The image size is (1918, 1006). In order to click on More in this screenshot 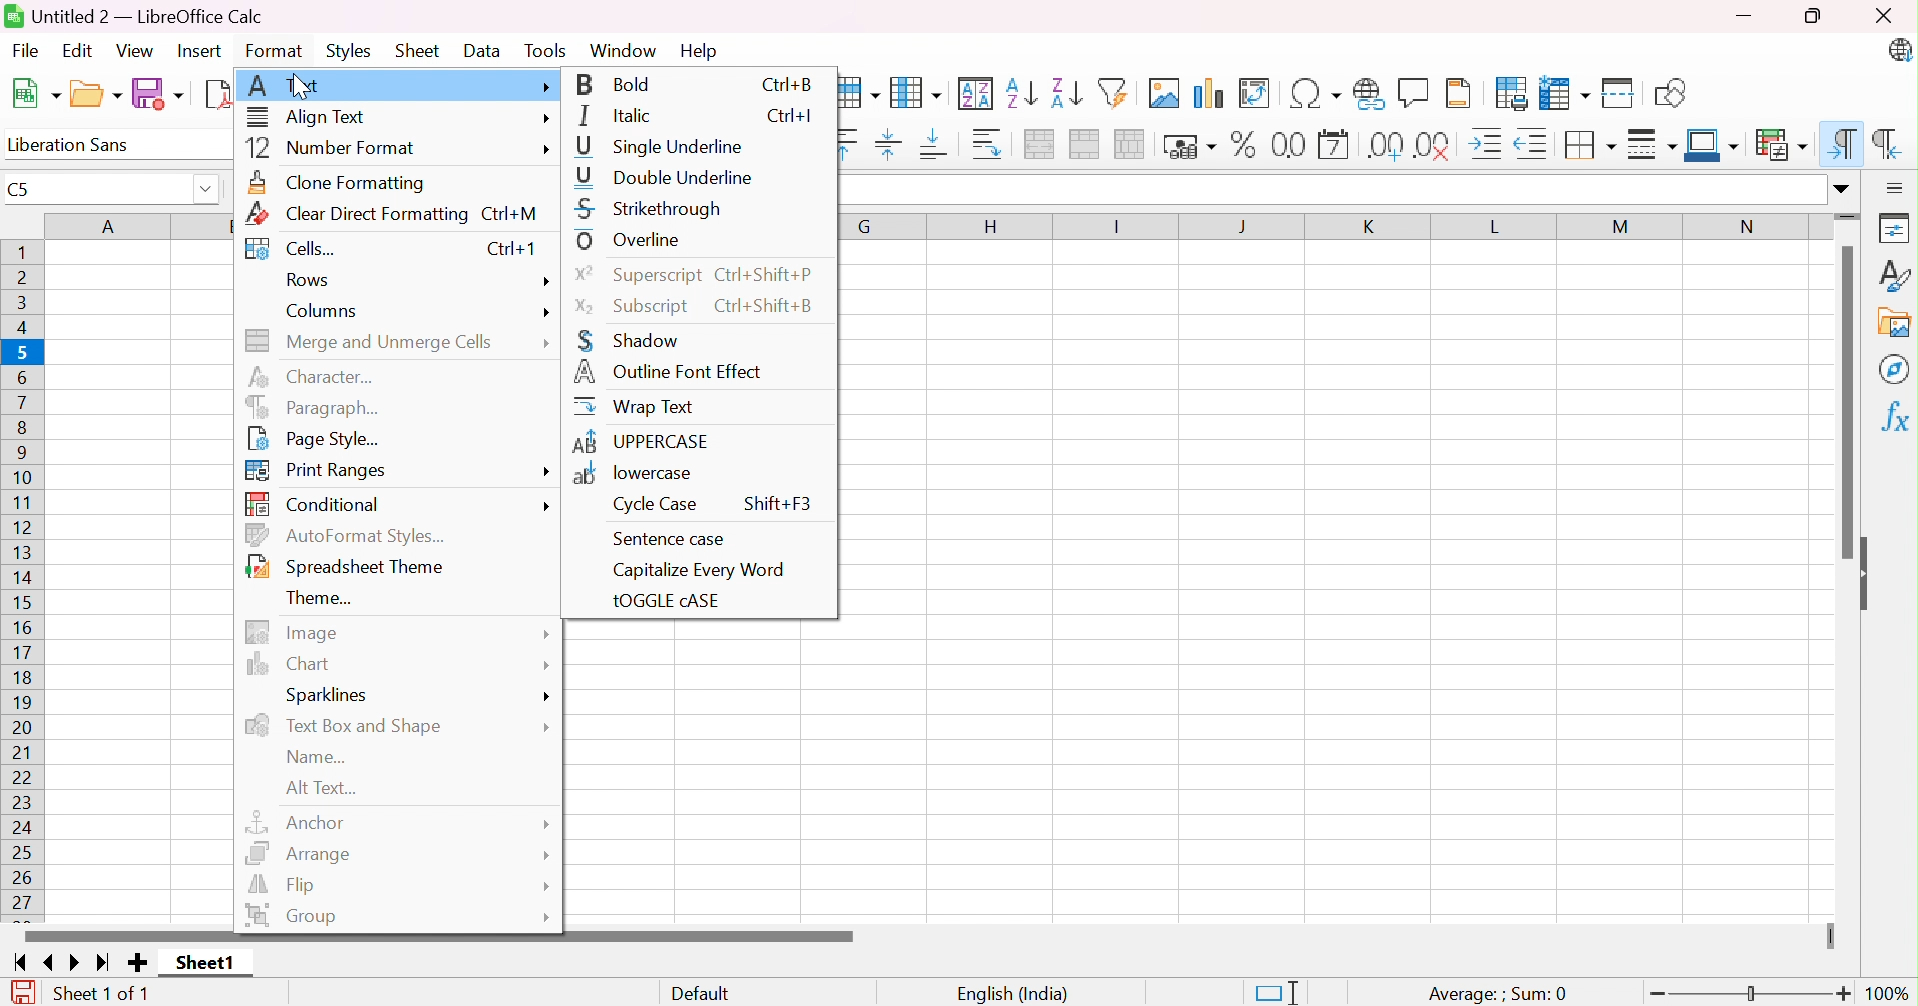, I will do `click(548, 854)`.